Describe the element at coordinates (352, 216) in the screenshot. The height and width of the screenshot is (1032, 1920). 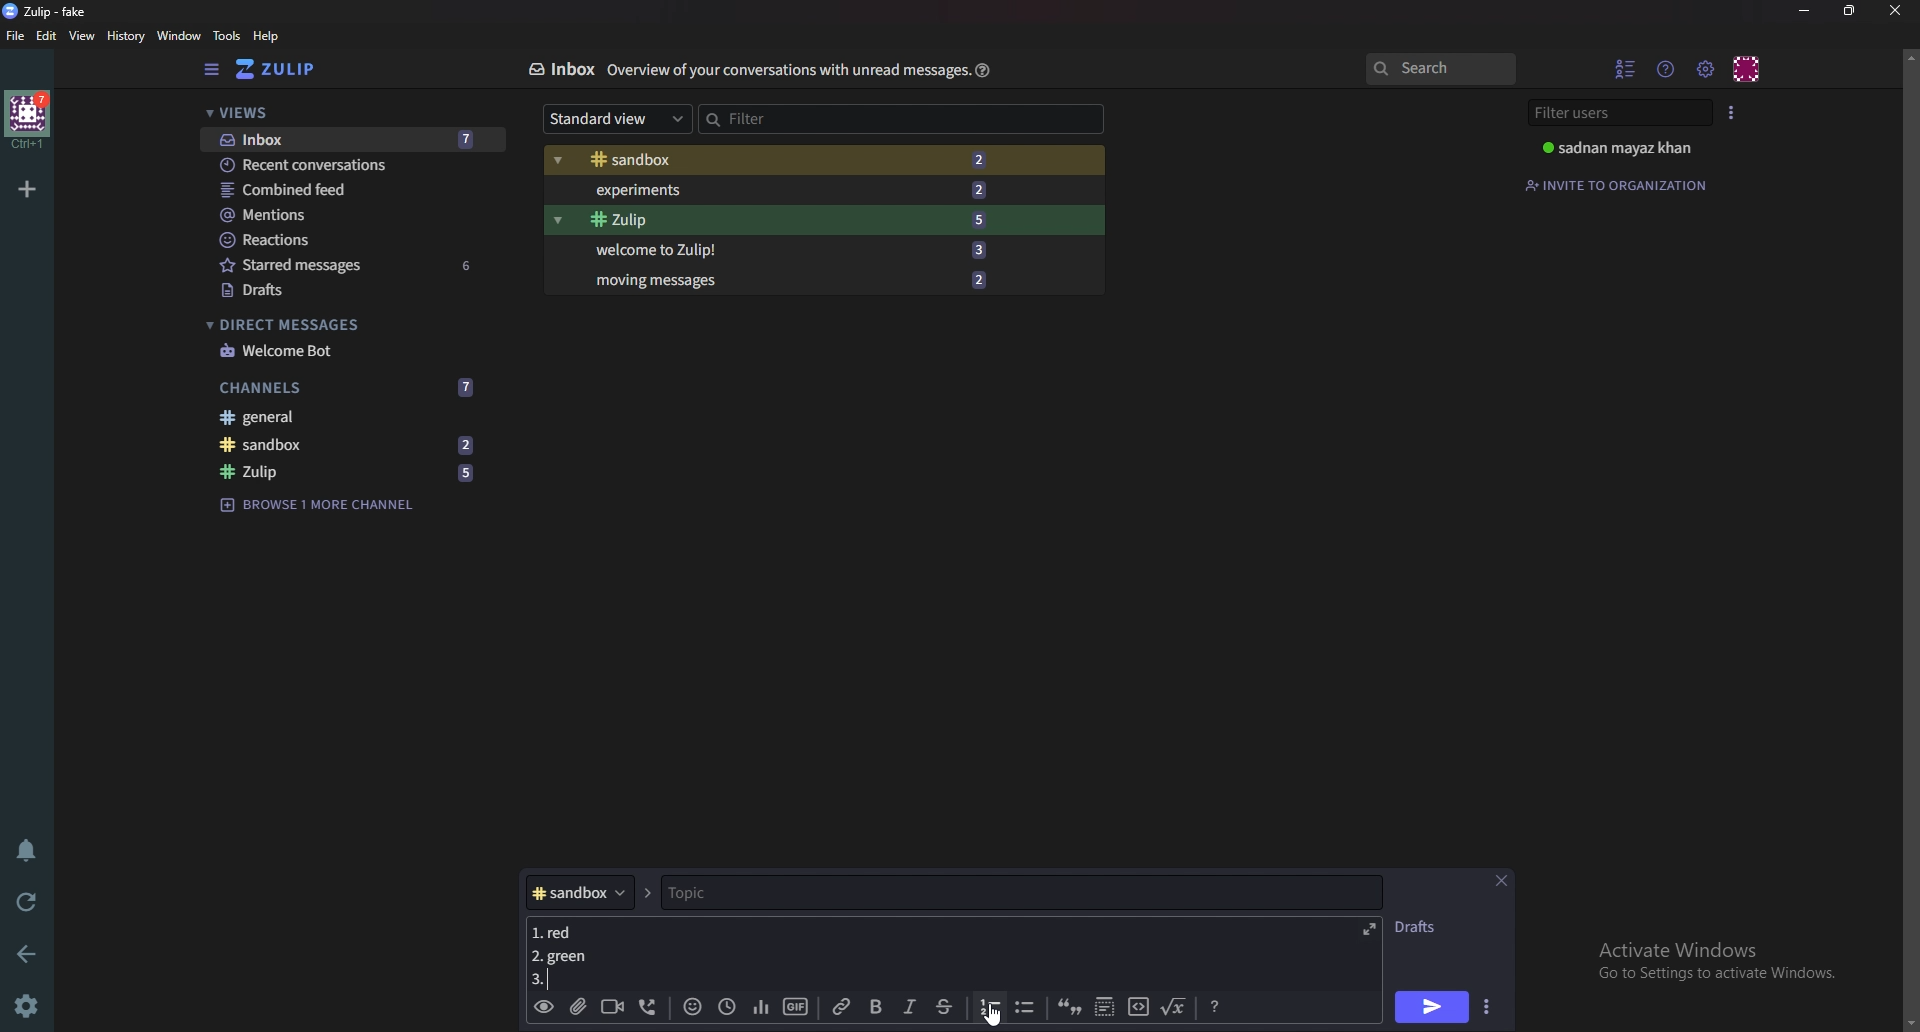
I see `mentions` at that location.